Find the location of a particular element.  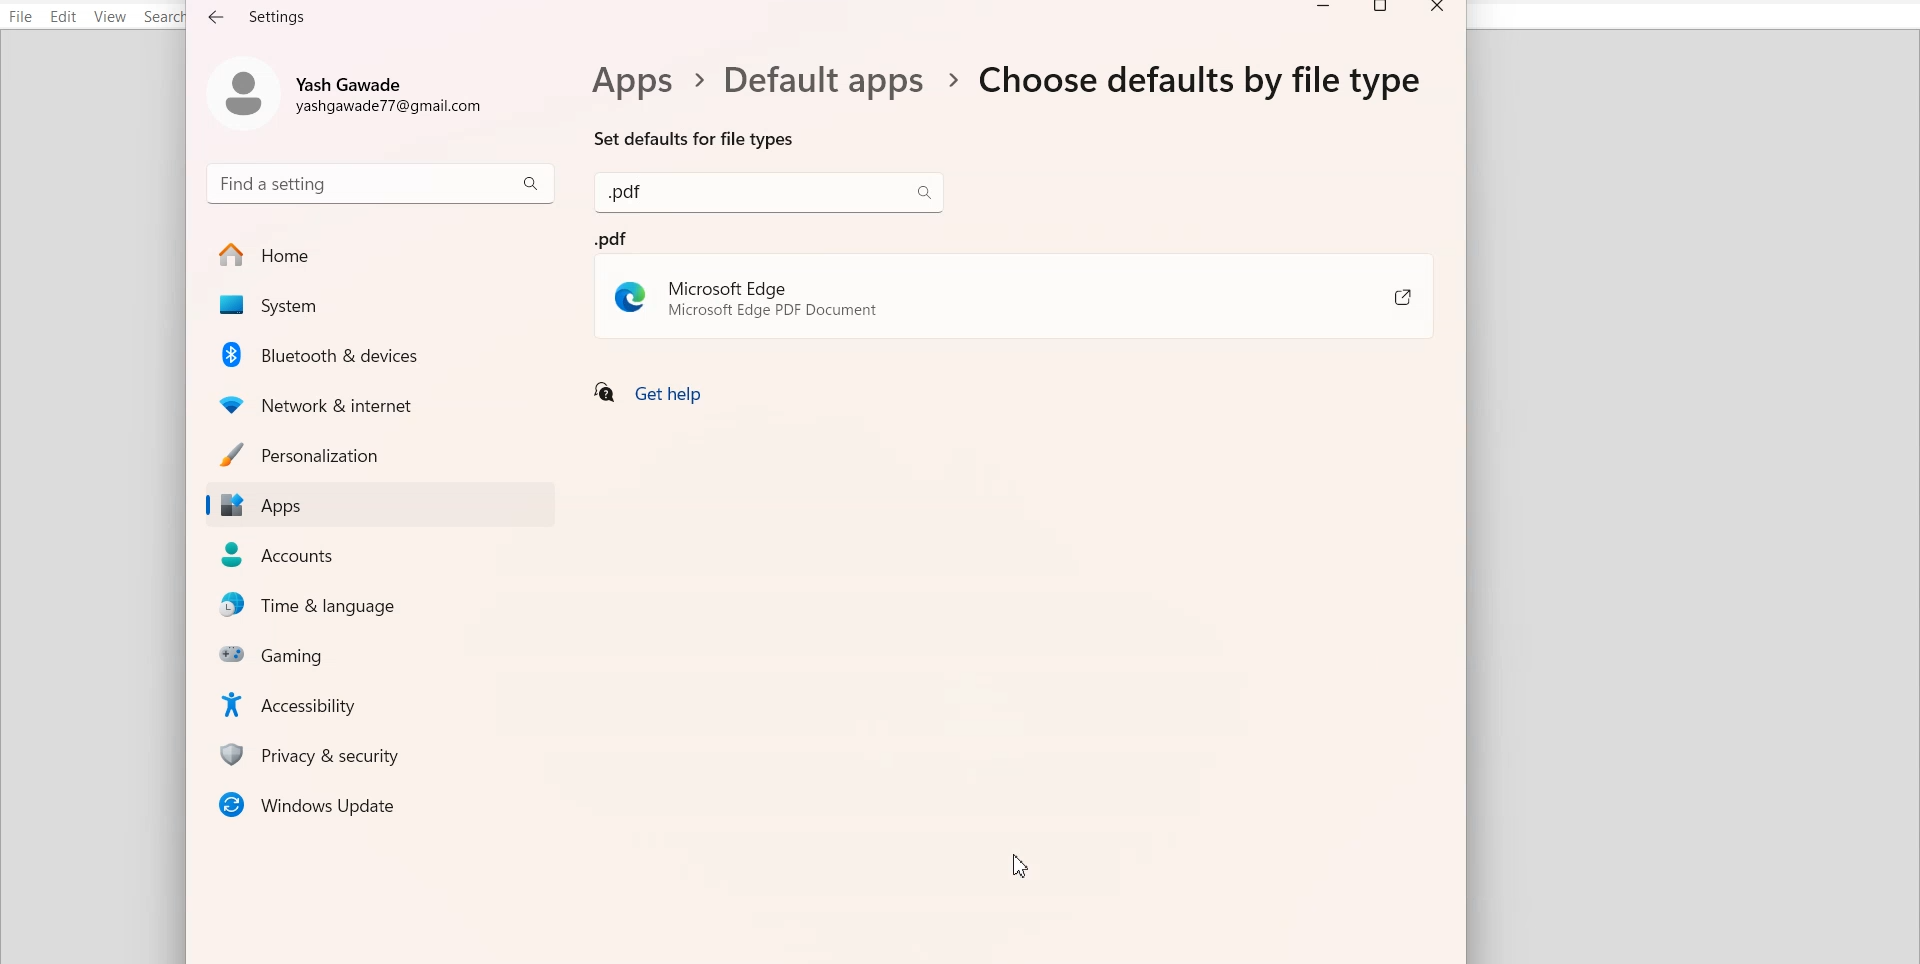

Bluetooth & Devices is located at coordinates (383, 354).